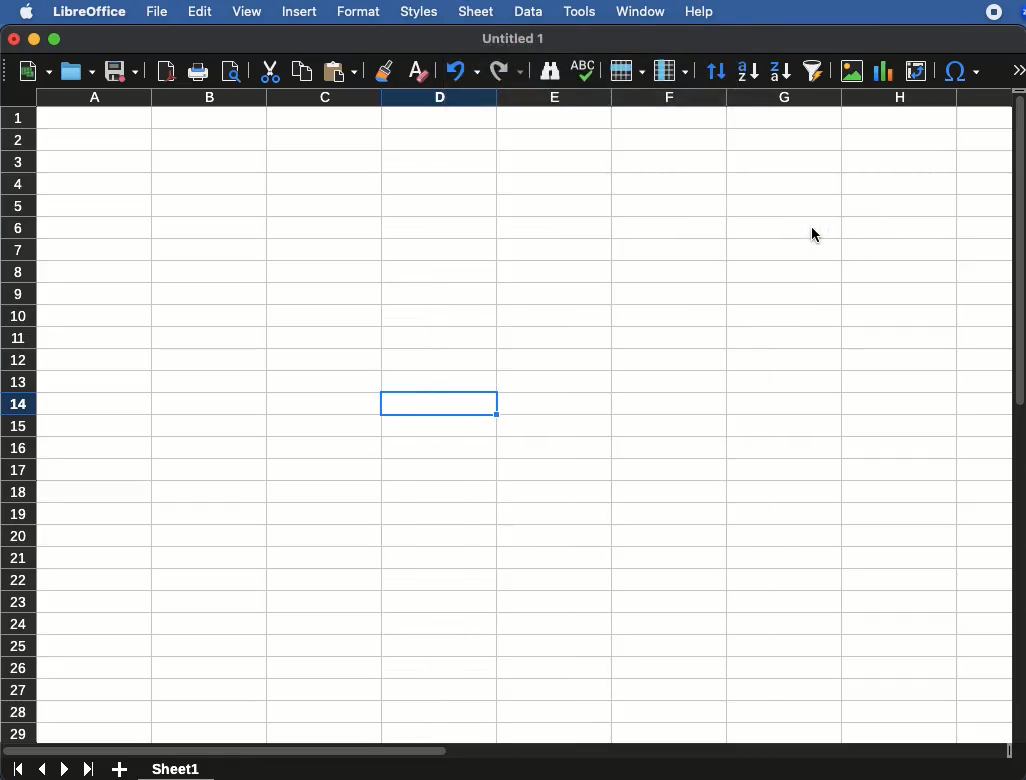 Image resolution: width=1026 pixels, height=780 pixels. I want to click on open, so click(78, 70).